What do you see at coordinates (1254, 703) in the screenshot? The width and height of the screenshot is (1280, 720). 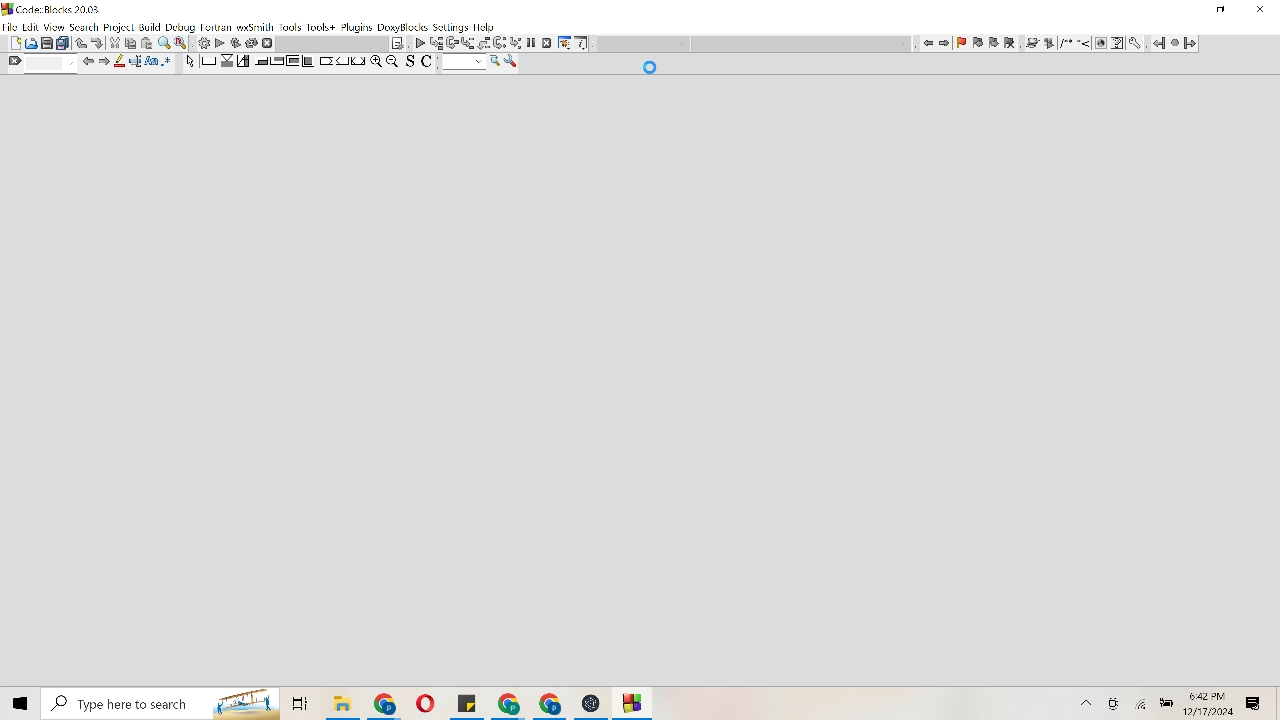 I see `Message` at bounding box center [1254, 703].